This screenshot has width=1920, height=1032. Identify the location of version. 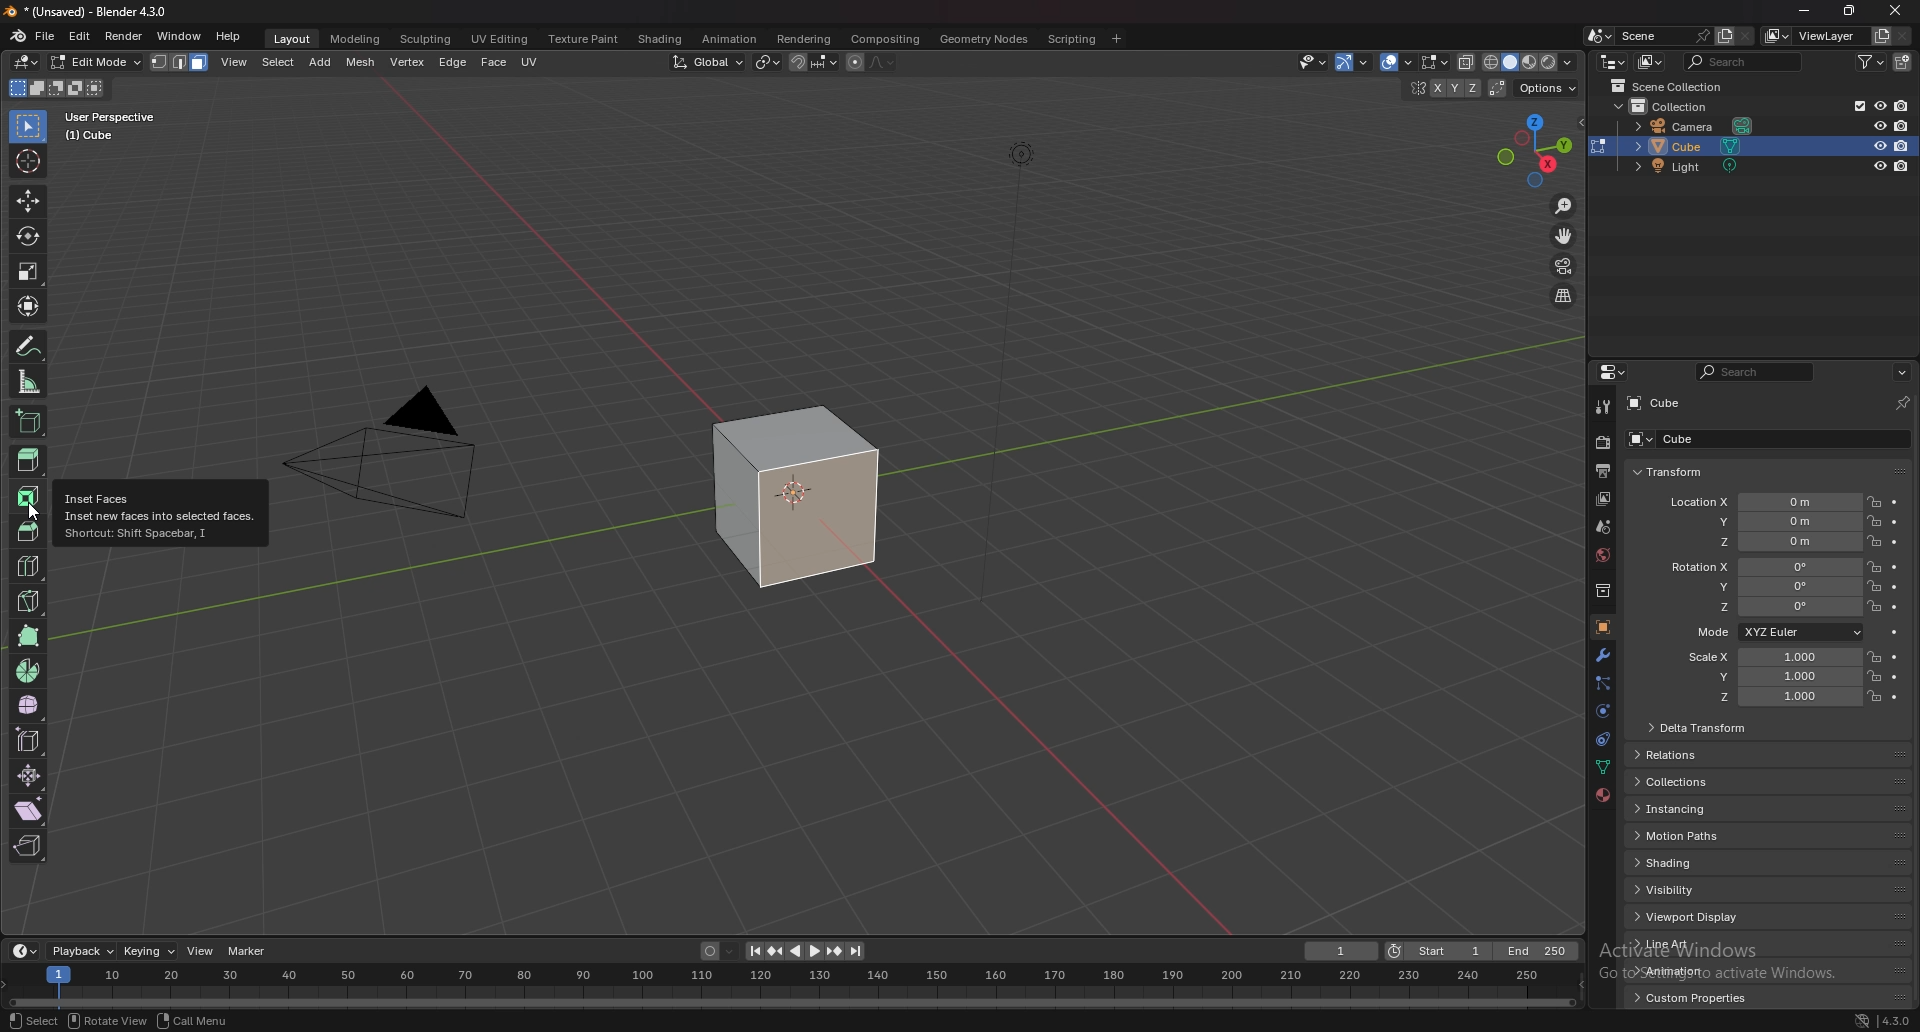
(1897, 1021).